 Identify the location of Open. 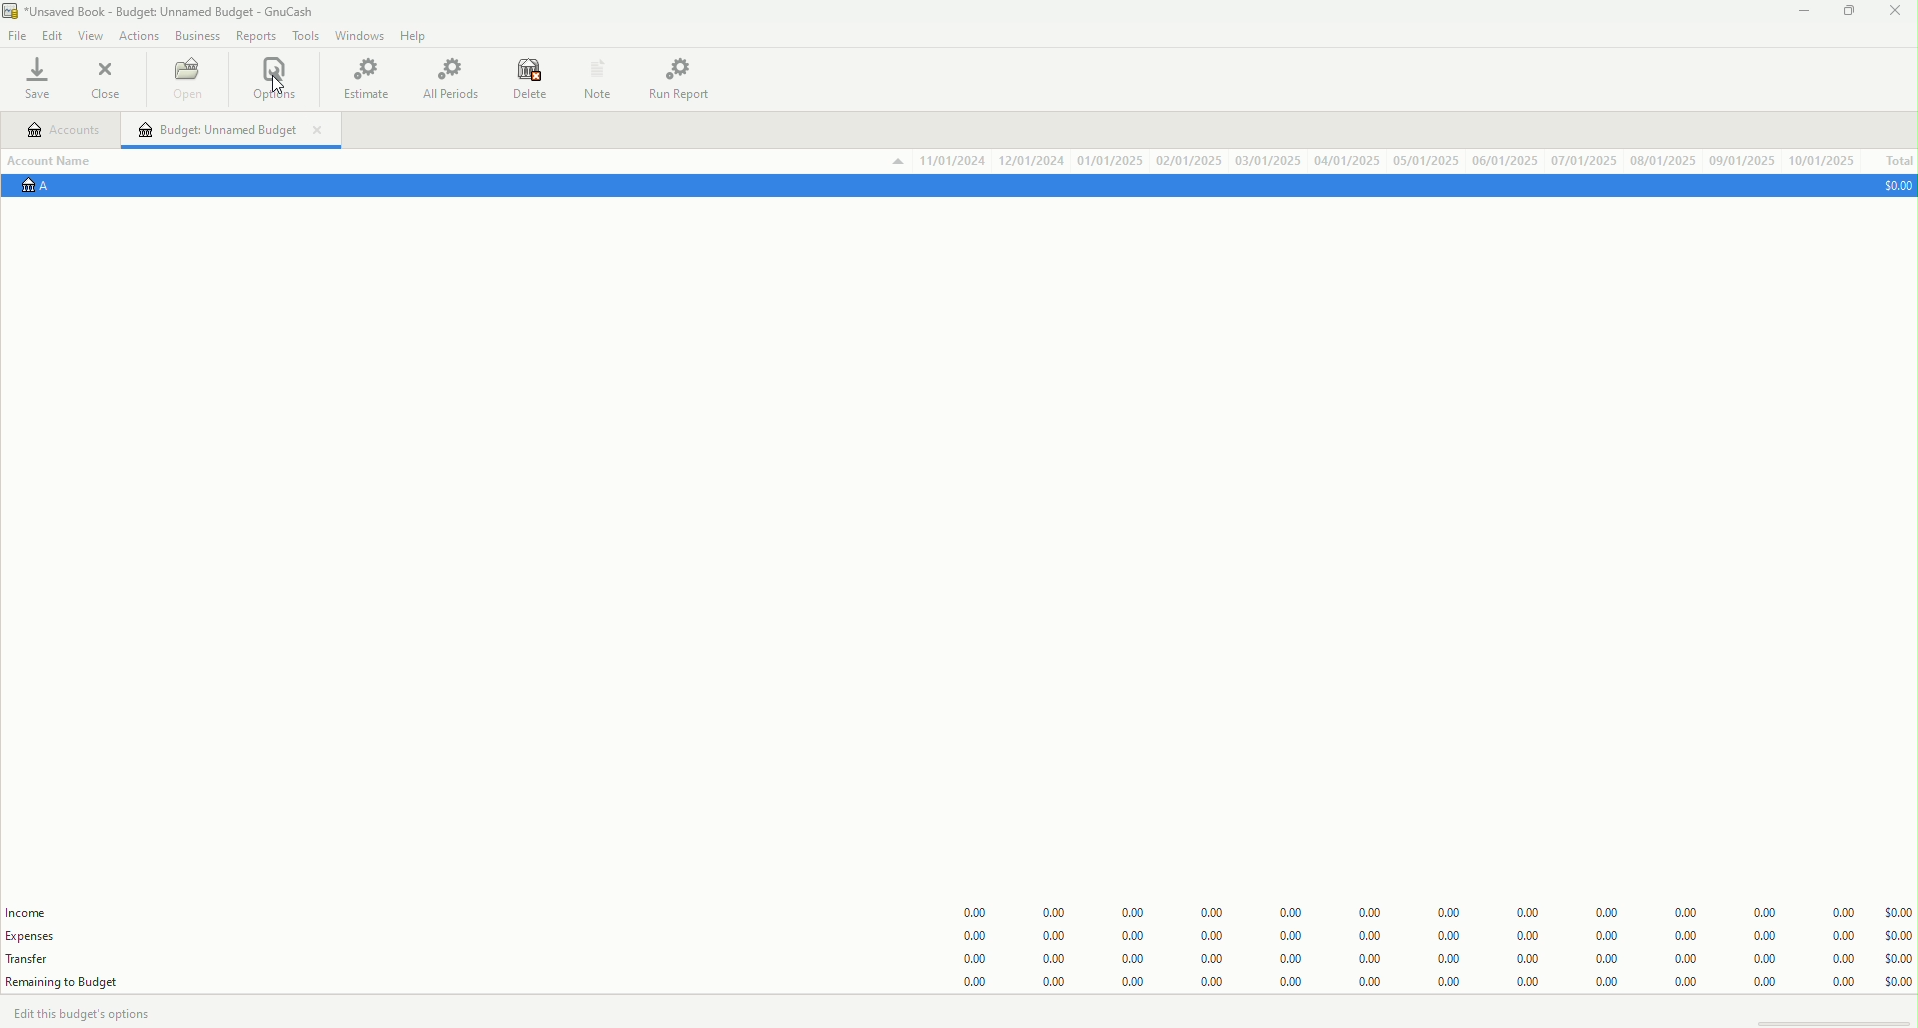
(186, 82).